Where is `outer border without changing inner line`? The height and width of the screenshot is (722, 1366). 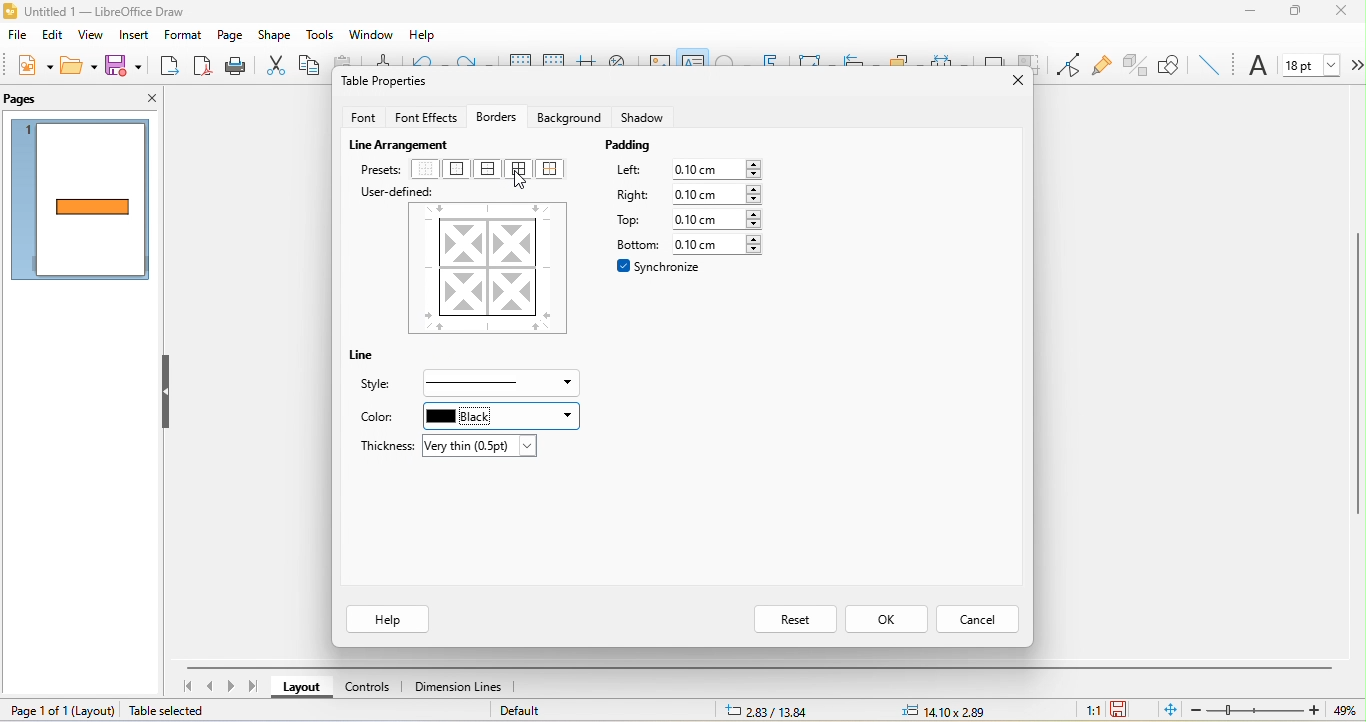
outer border without changing inner line is located at coordinates (555, 168).